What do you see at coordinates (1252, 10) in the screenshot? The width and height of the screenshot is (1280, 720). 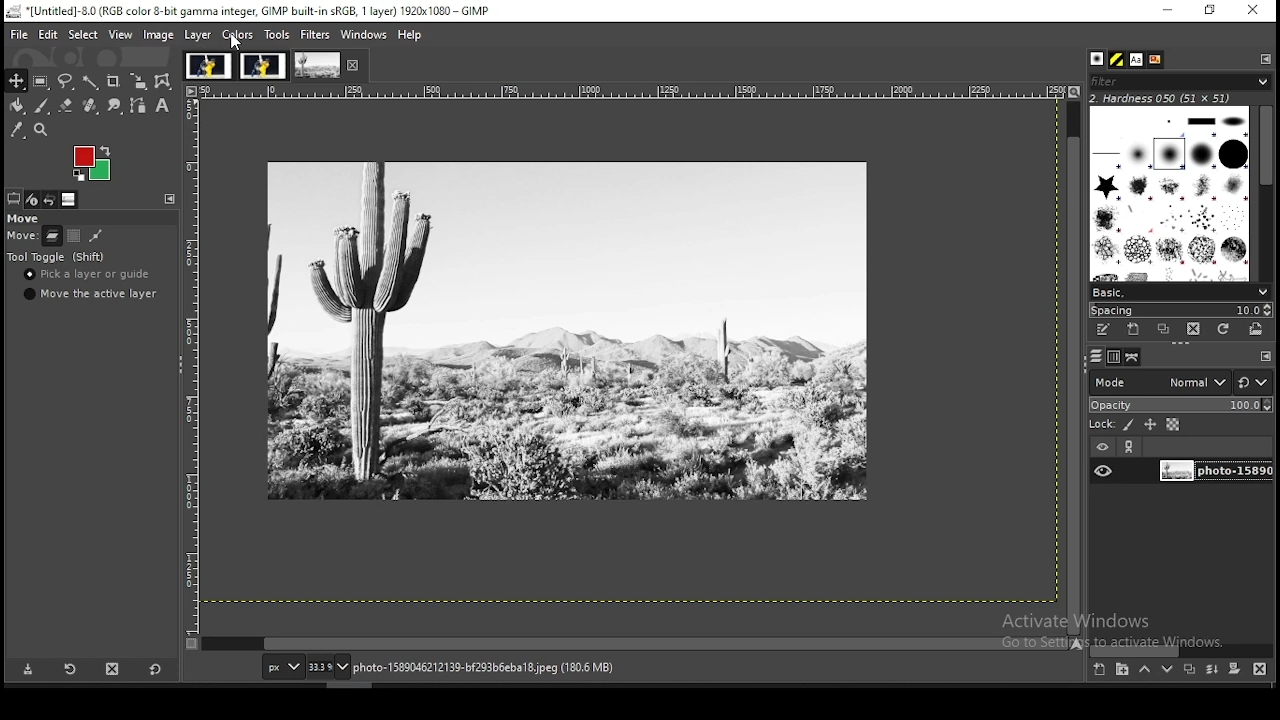 I see `close window` at bounding box center [1252, 10].